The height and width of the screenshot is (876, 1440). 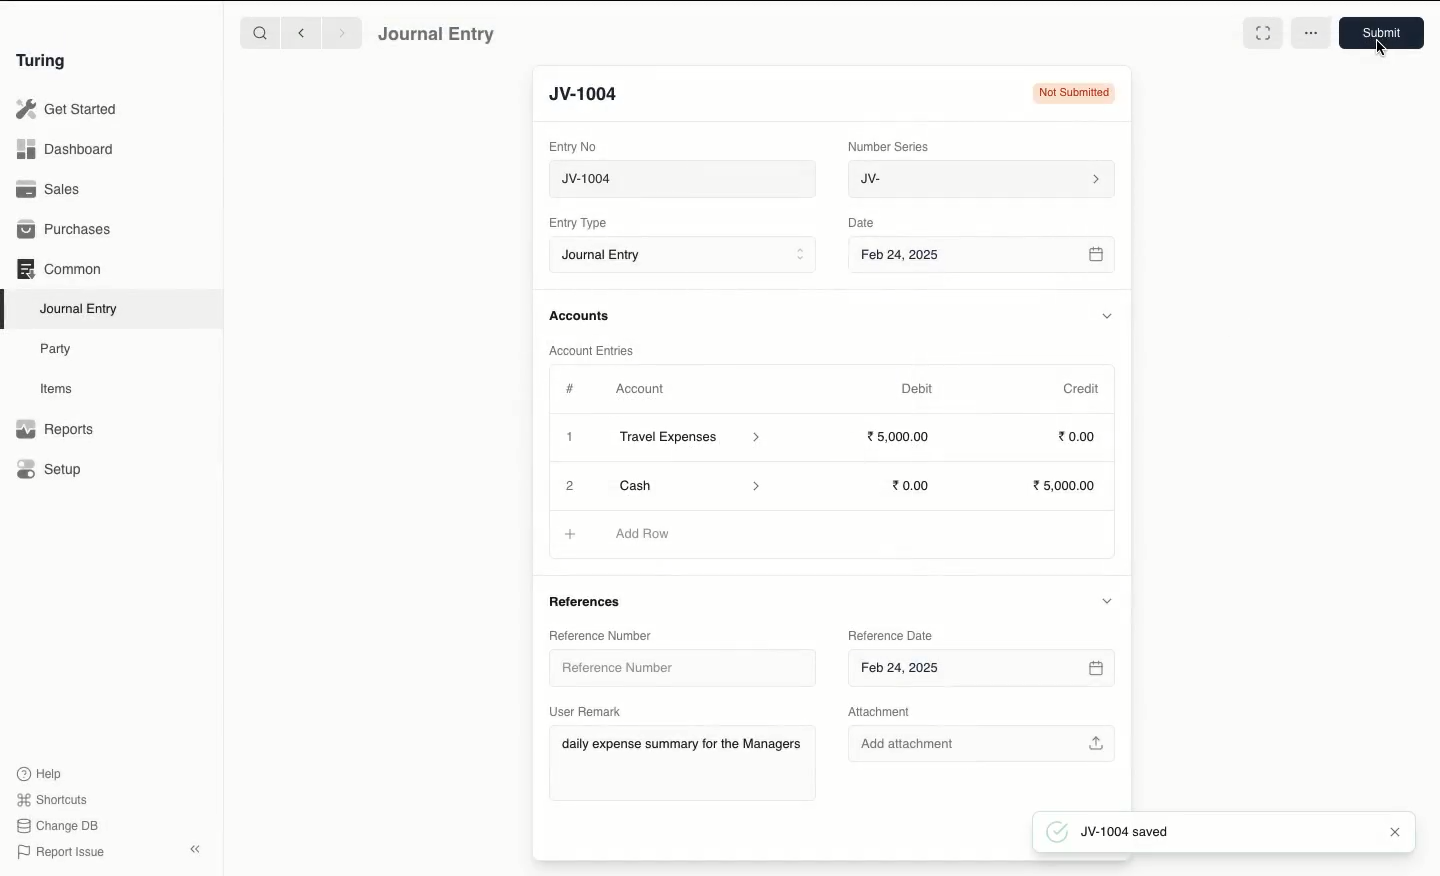 I want to click on JV-, so click(x=983, y=180).